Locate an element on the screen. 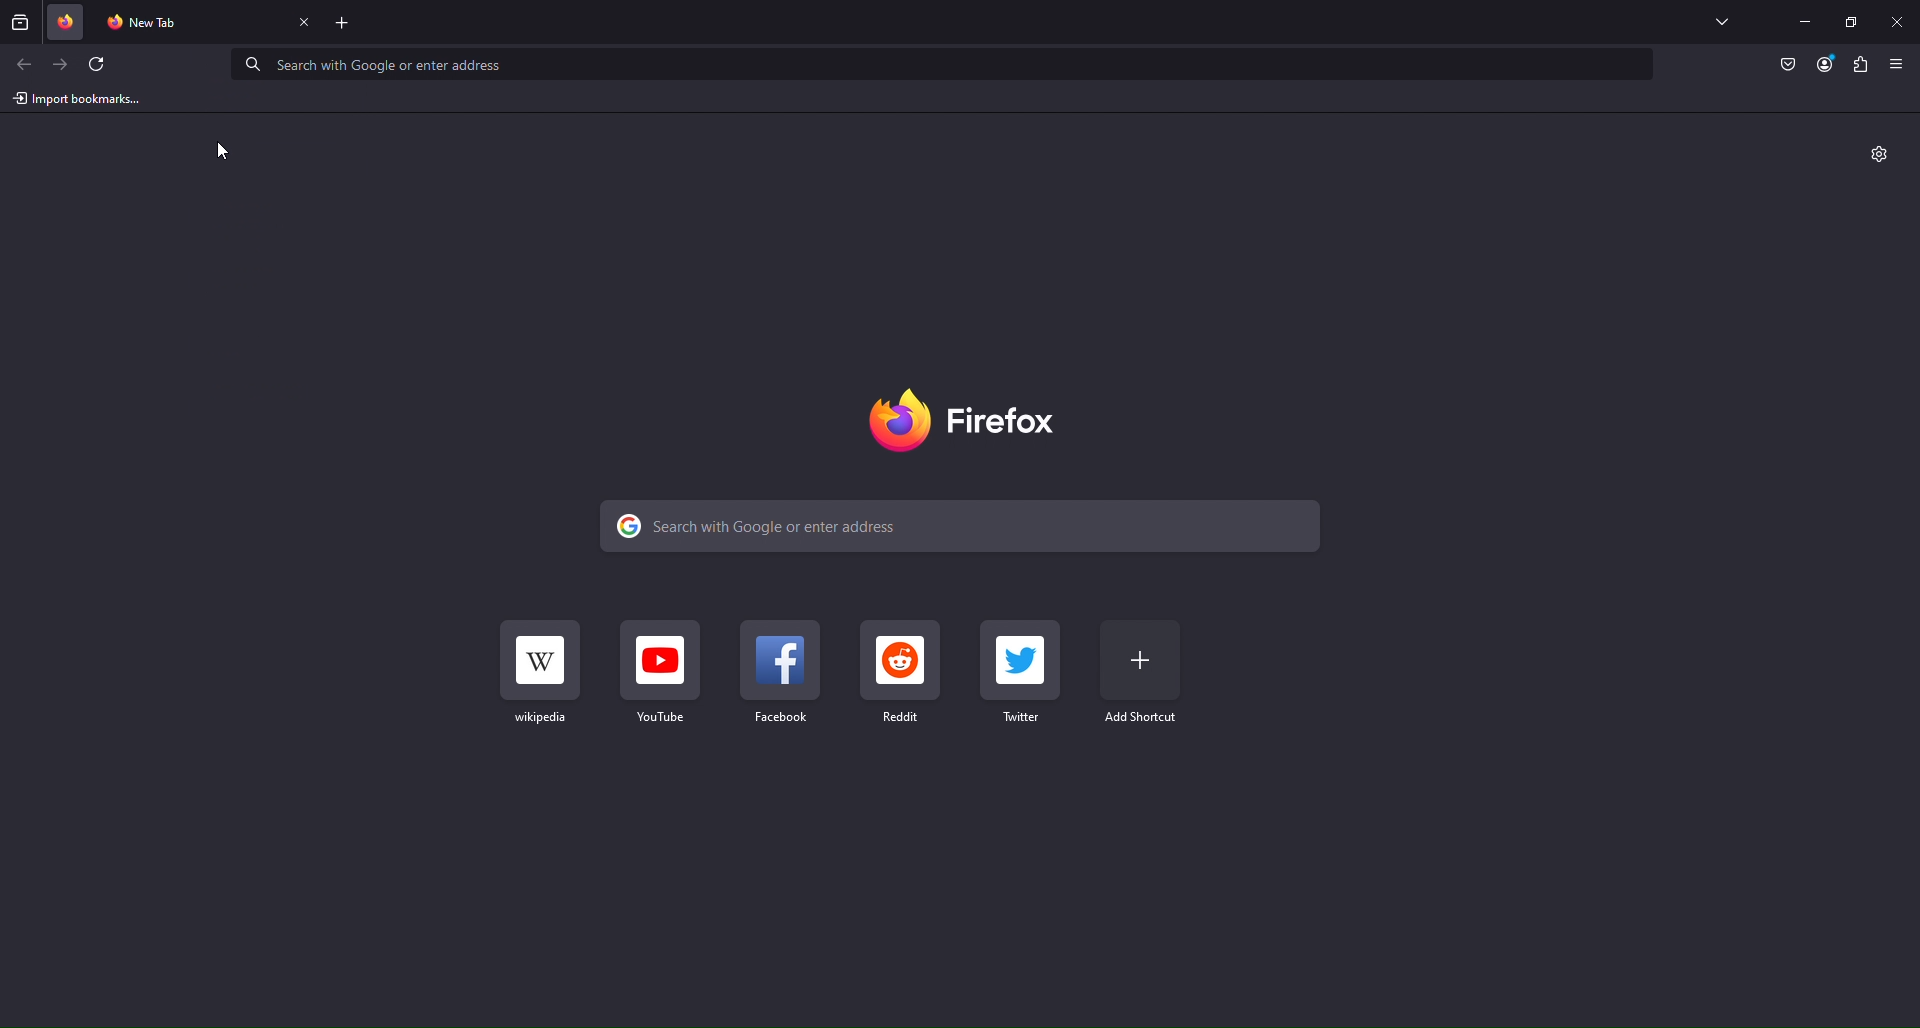 The height and width of the screenshot is (1028, 1920). cursor is located at coordinates (224, 148).